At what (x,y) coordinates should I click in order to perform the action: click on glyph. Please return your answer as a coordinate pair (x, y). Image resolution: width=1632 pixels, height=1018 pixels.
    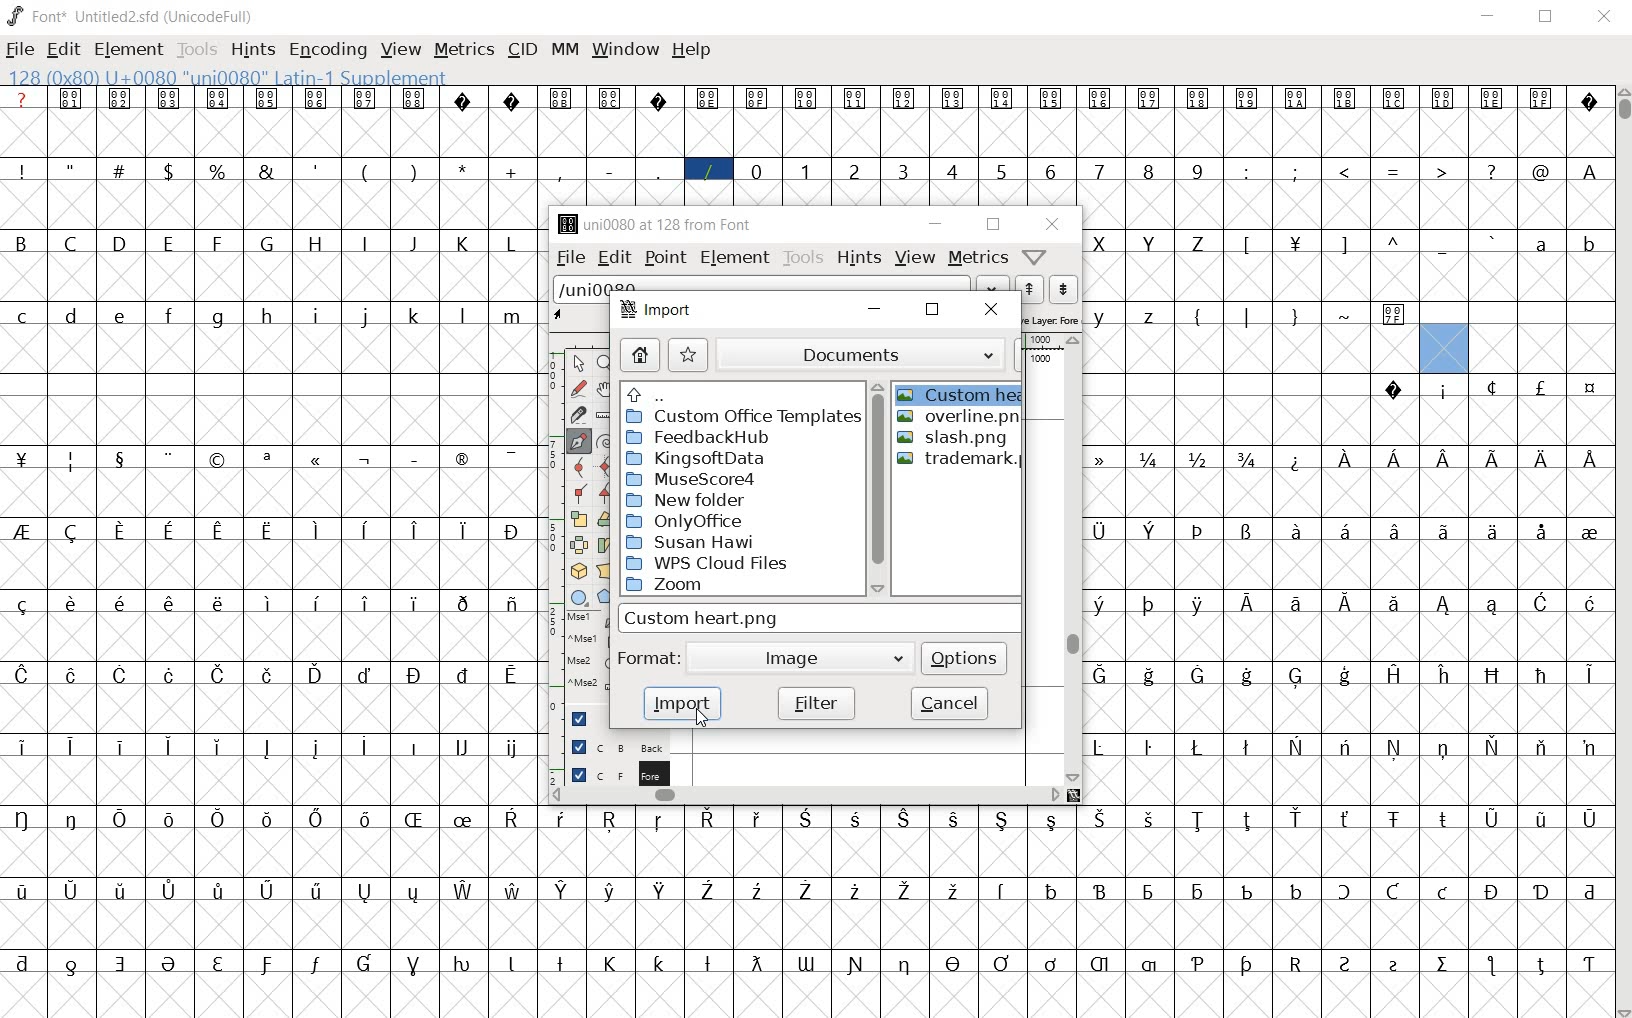
    Looking at the image, I should click on (1149, 965).